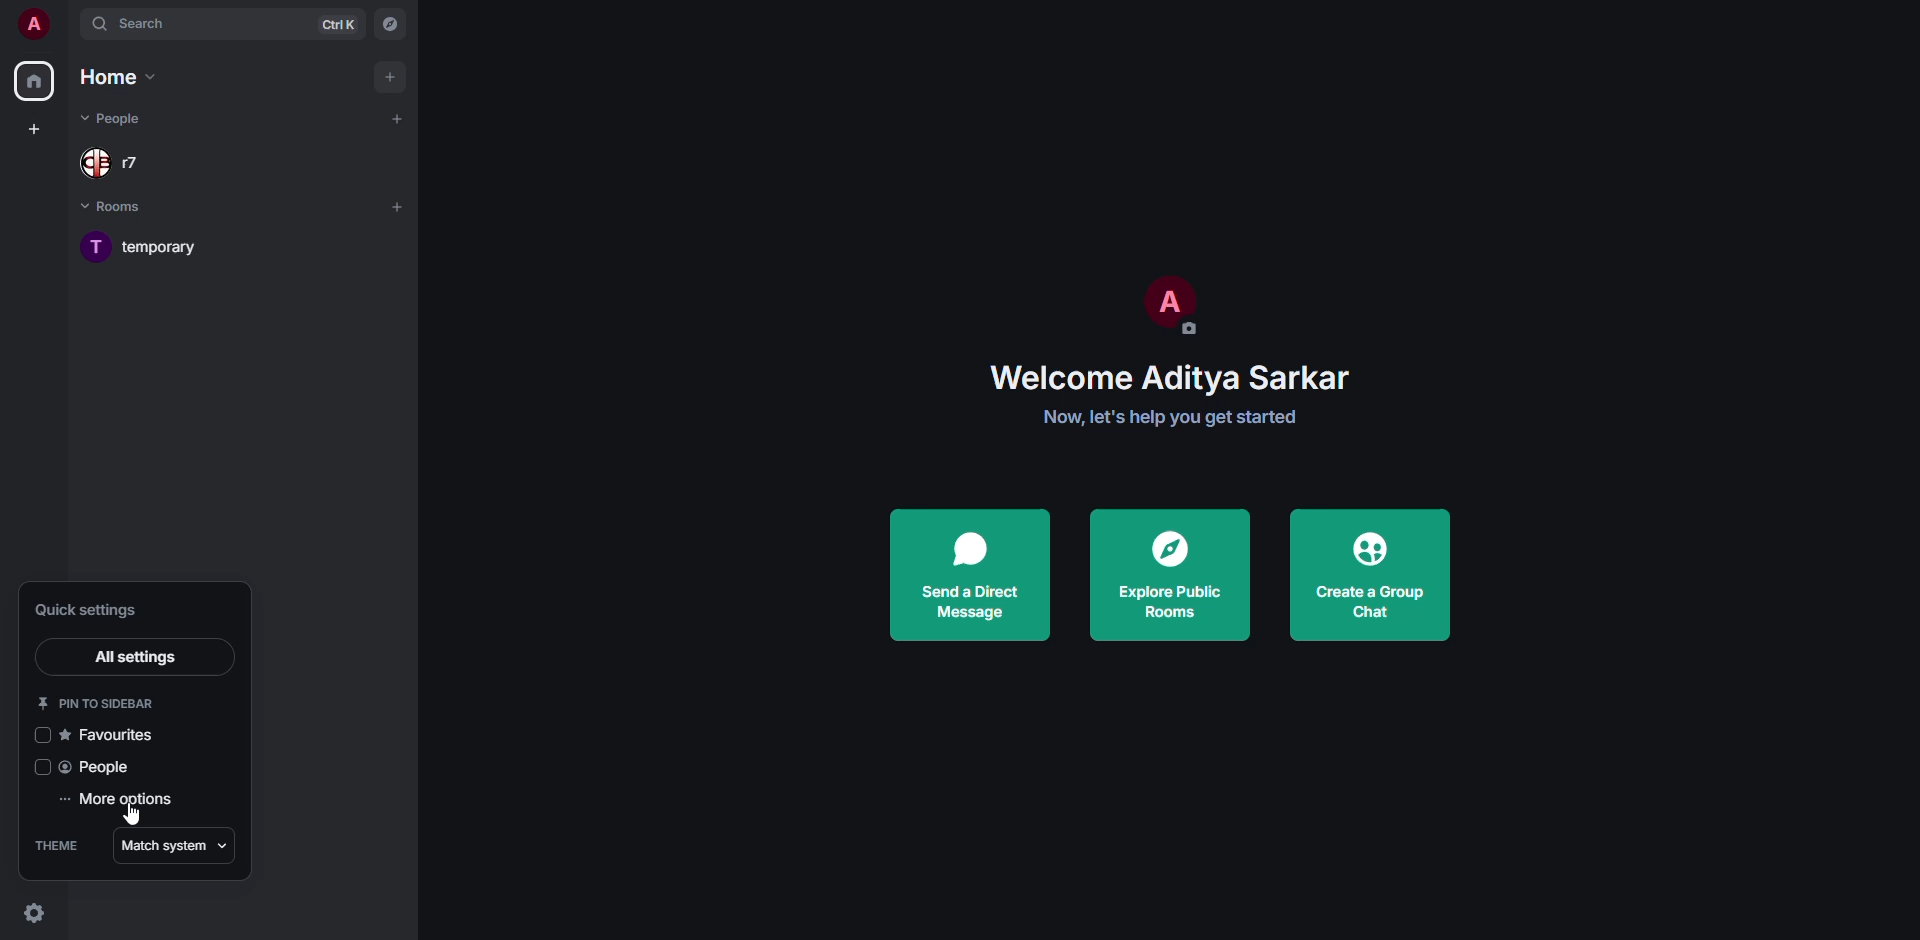  What do you see at coordinates (174, 845) in the screenshot?
I see `match system` at bounding box center [174, 845].